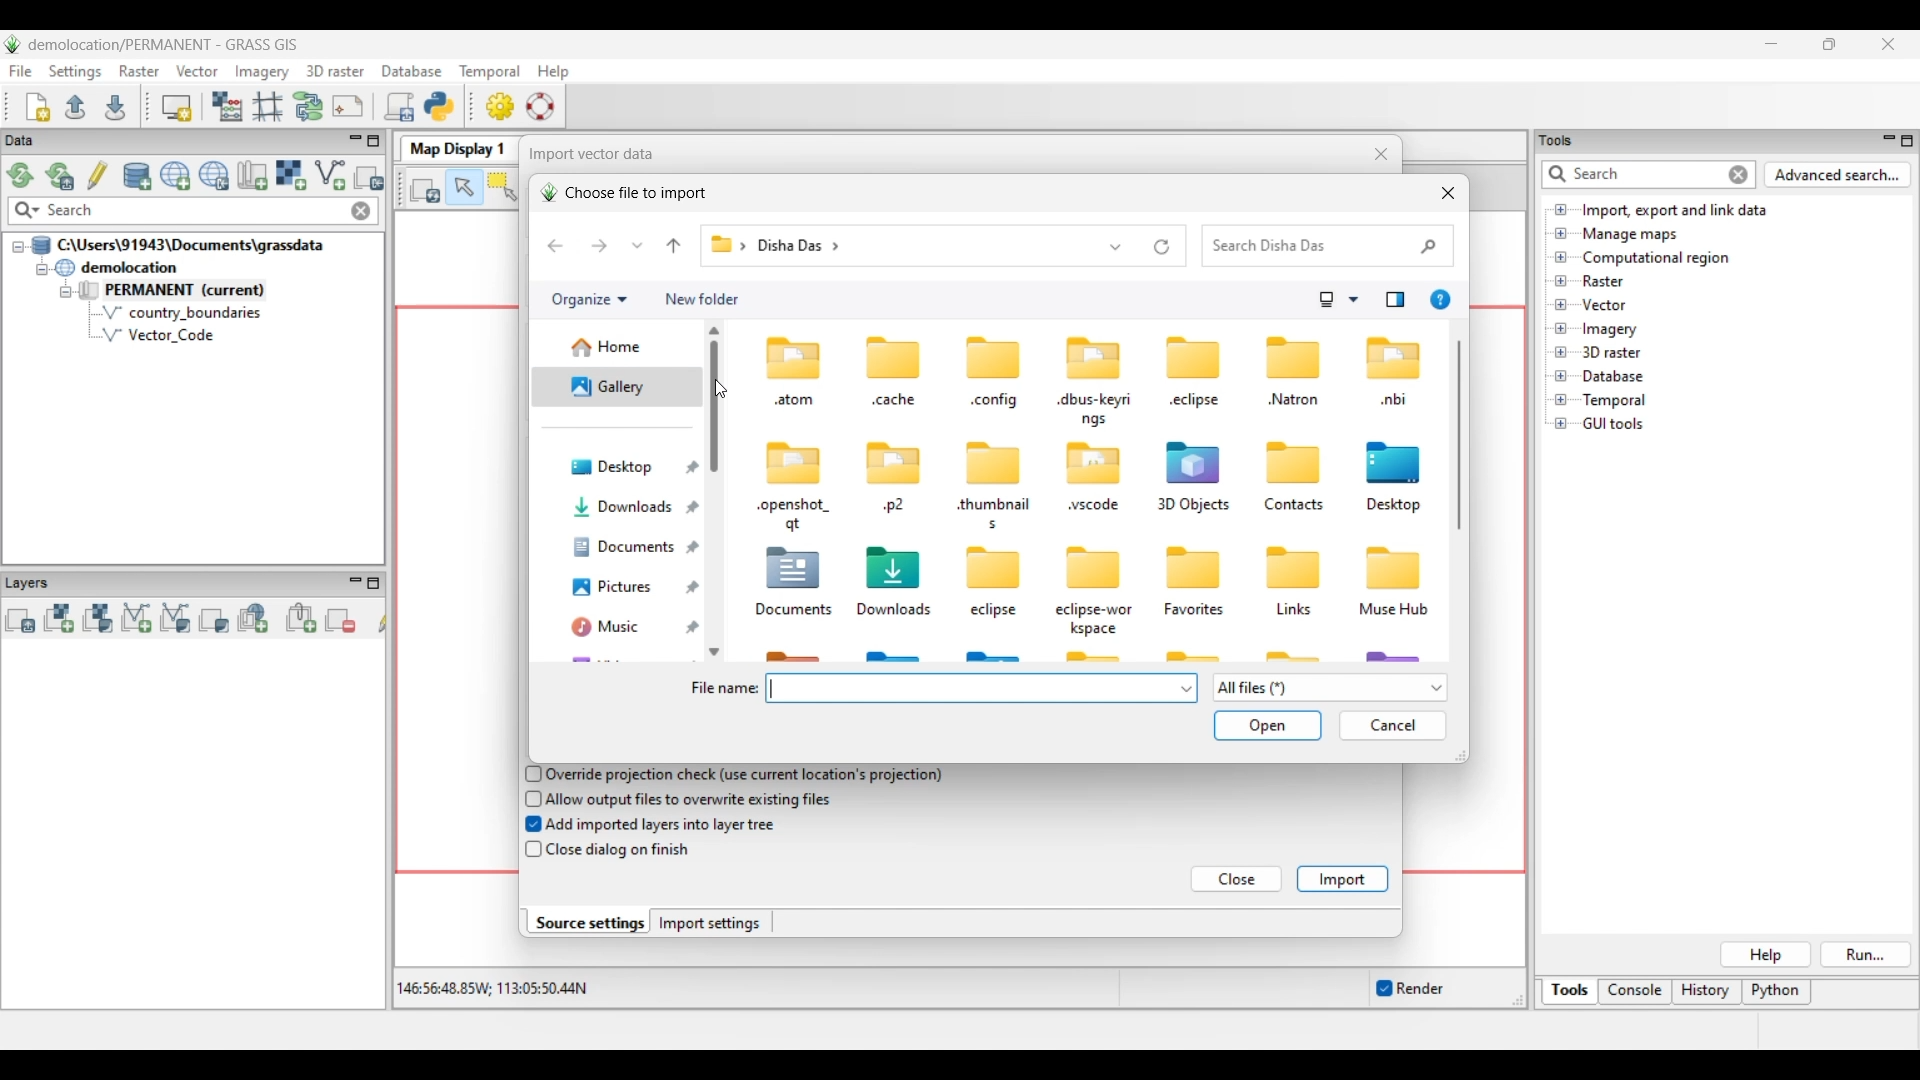 Image resolution: width=1920 pixels, height=1080 pixels. What do you see at coordinates (227, 106) in the screenshot?
I see `Raster map calculator` at bounding box center [227, 106].